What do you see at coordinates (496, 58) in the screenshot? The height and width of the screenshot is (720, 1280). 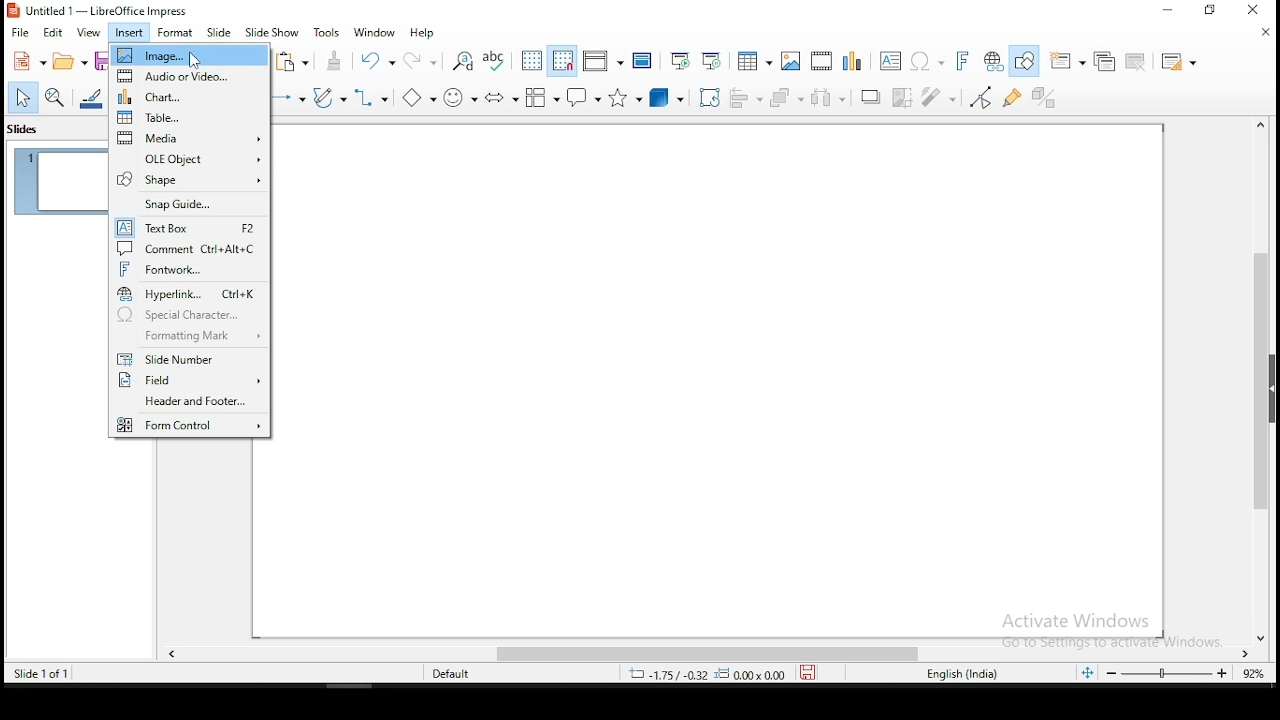 I see `spell check` at bounding box center [496, 58].